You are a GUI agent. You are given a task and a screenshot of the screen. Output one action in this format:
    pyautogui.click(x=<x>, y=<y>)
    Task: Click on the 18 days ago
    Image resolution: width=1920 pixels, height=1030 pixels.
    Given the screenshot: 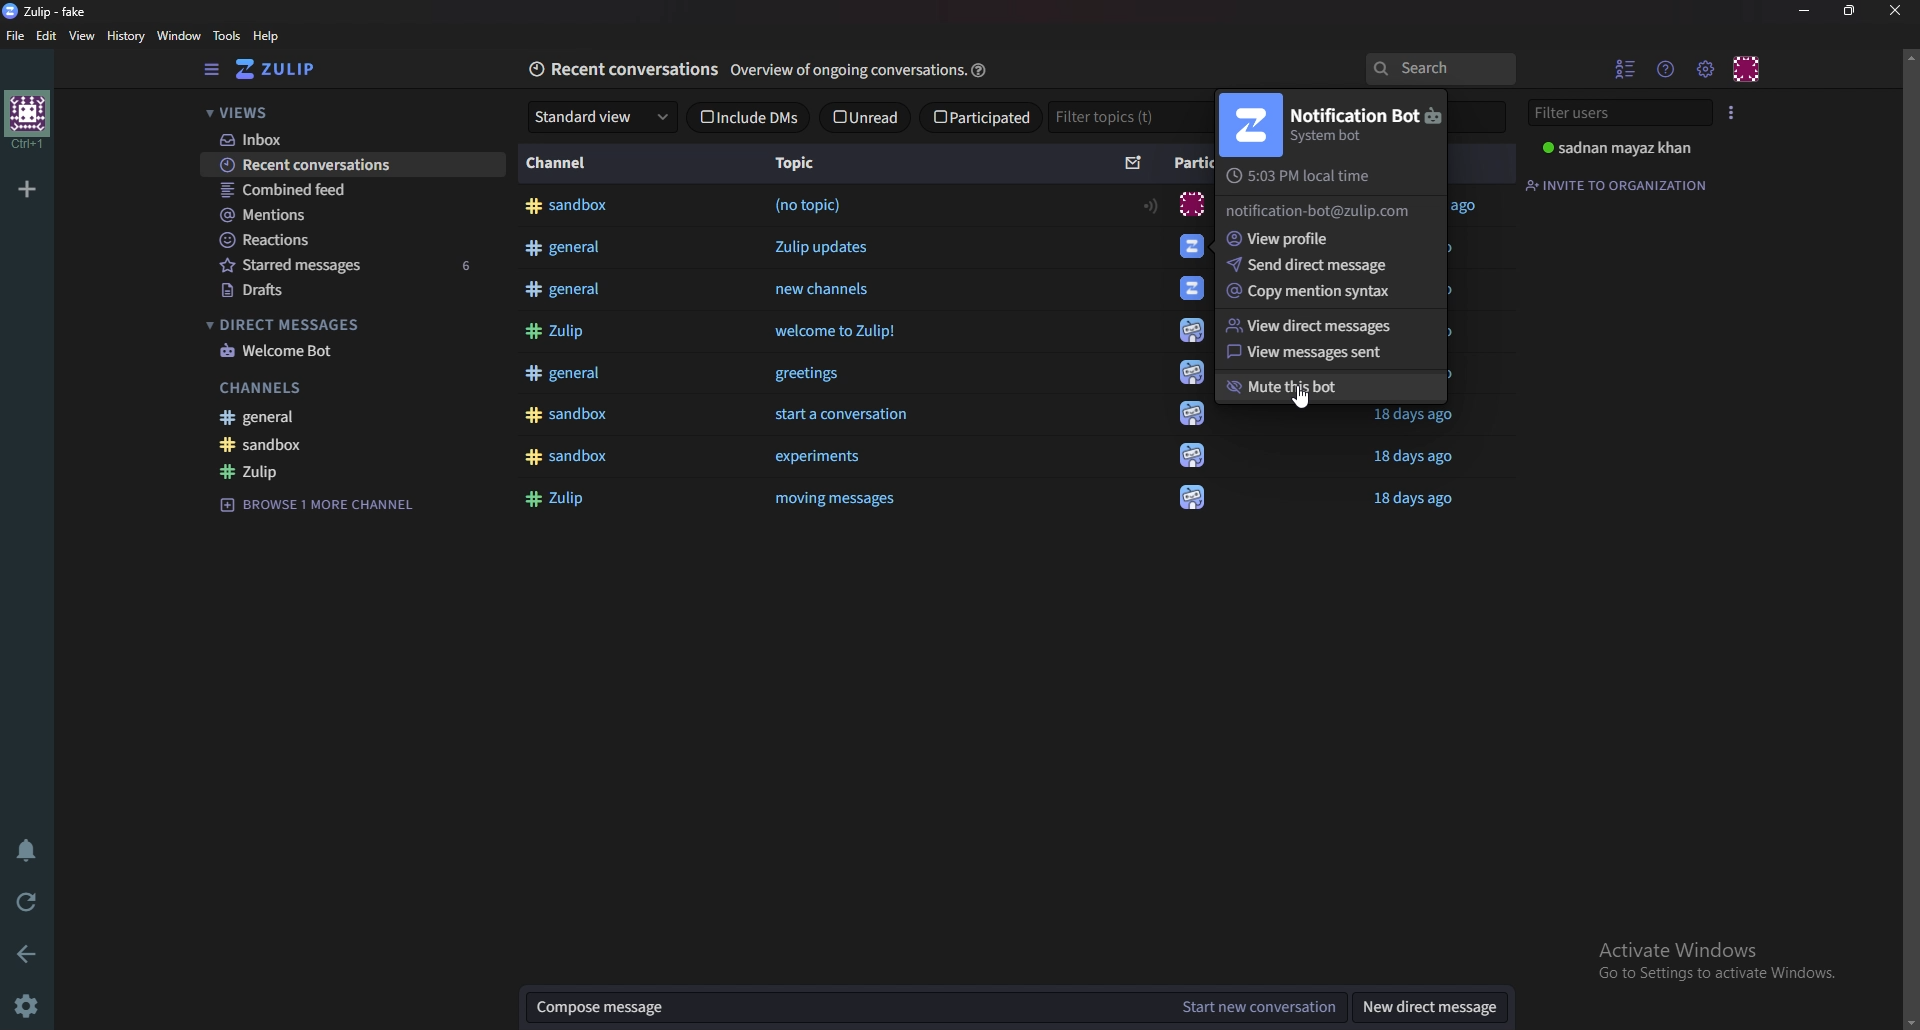 What is the action you would take?
    pyautogui.click(x=1418, y=502)
    